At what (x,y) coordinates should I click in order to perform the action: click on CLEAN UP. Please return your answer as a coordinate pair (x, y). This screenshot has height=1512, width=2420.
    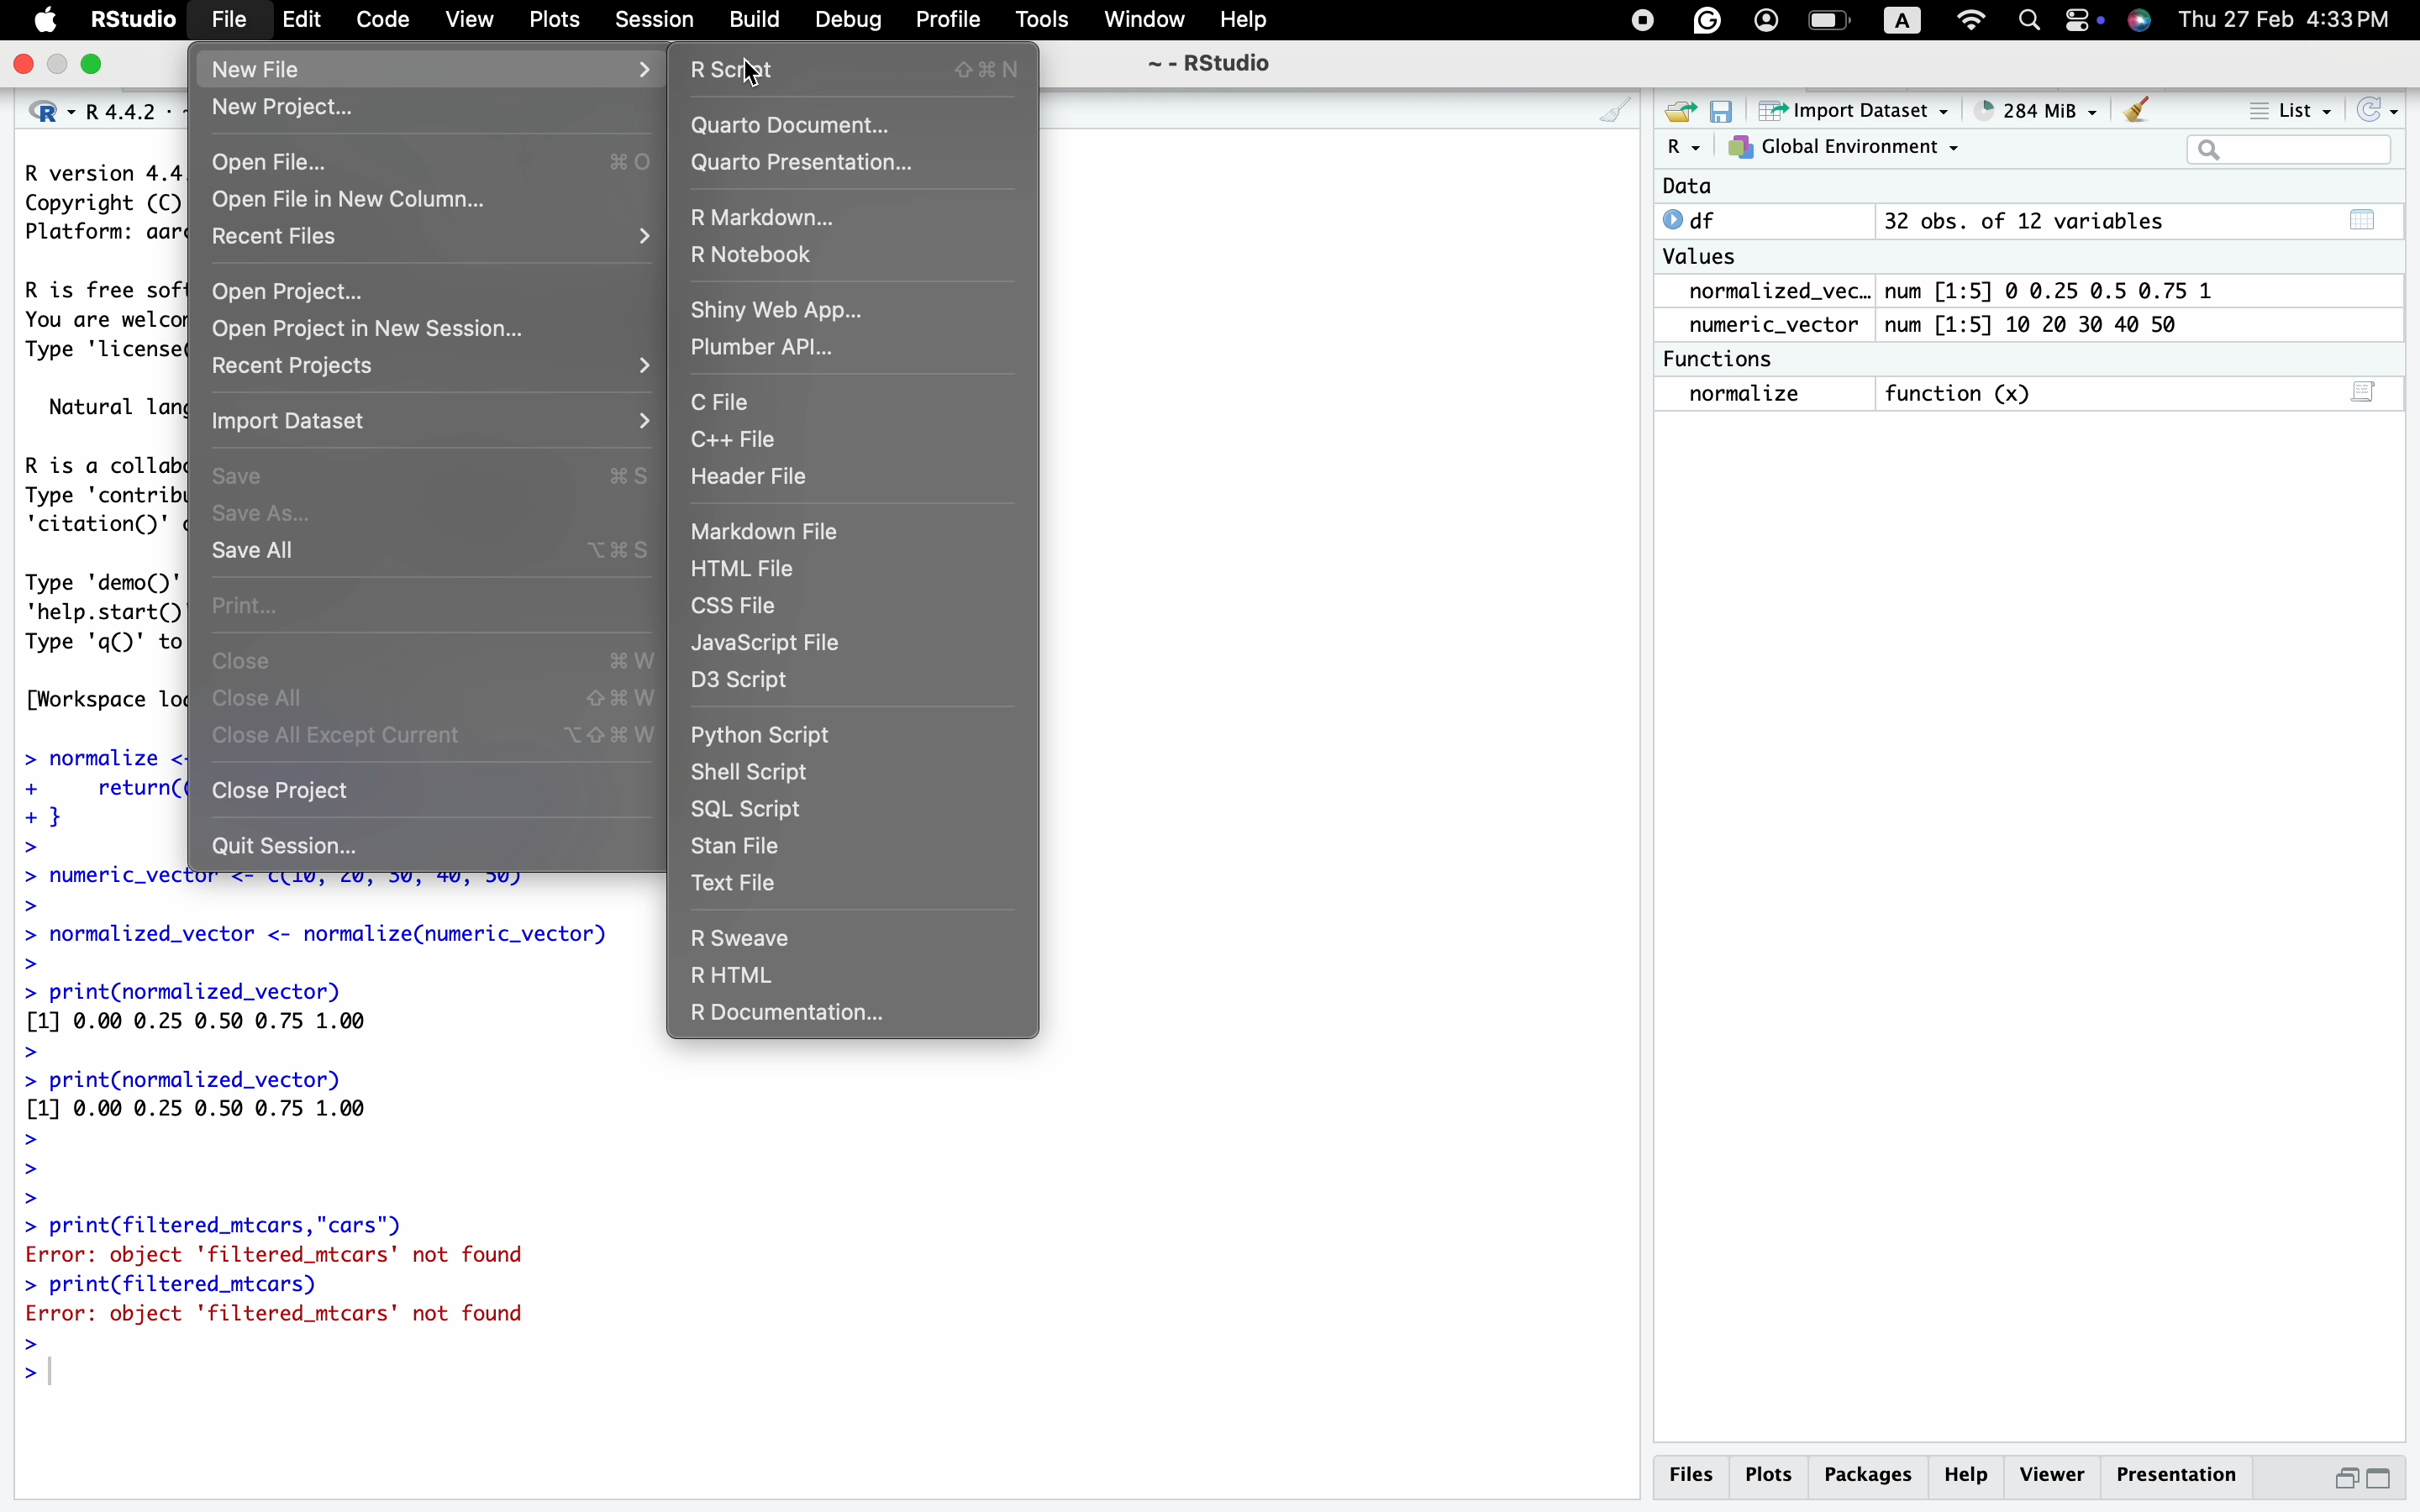
    Looking at the image, I should click on (1592, 112).